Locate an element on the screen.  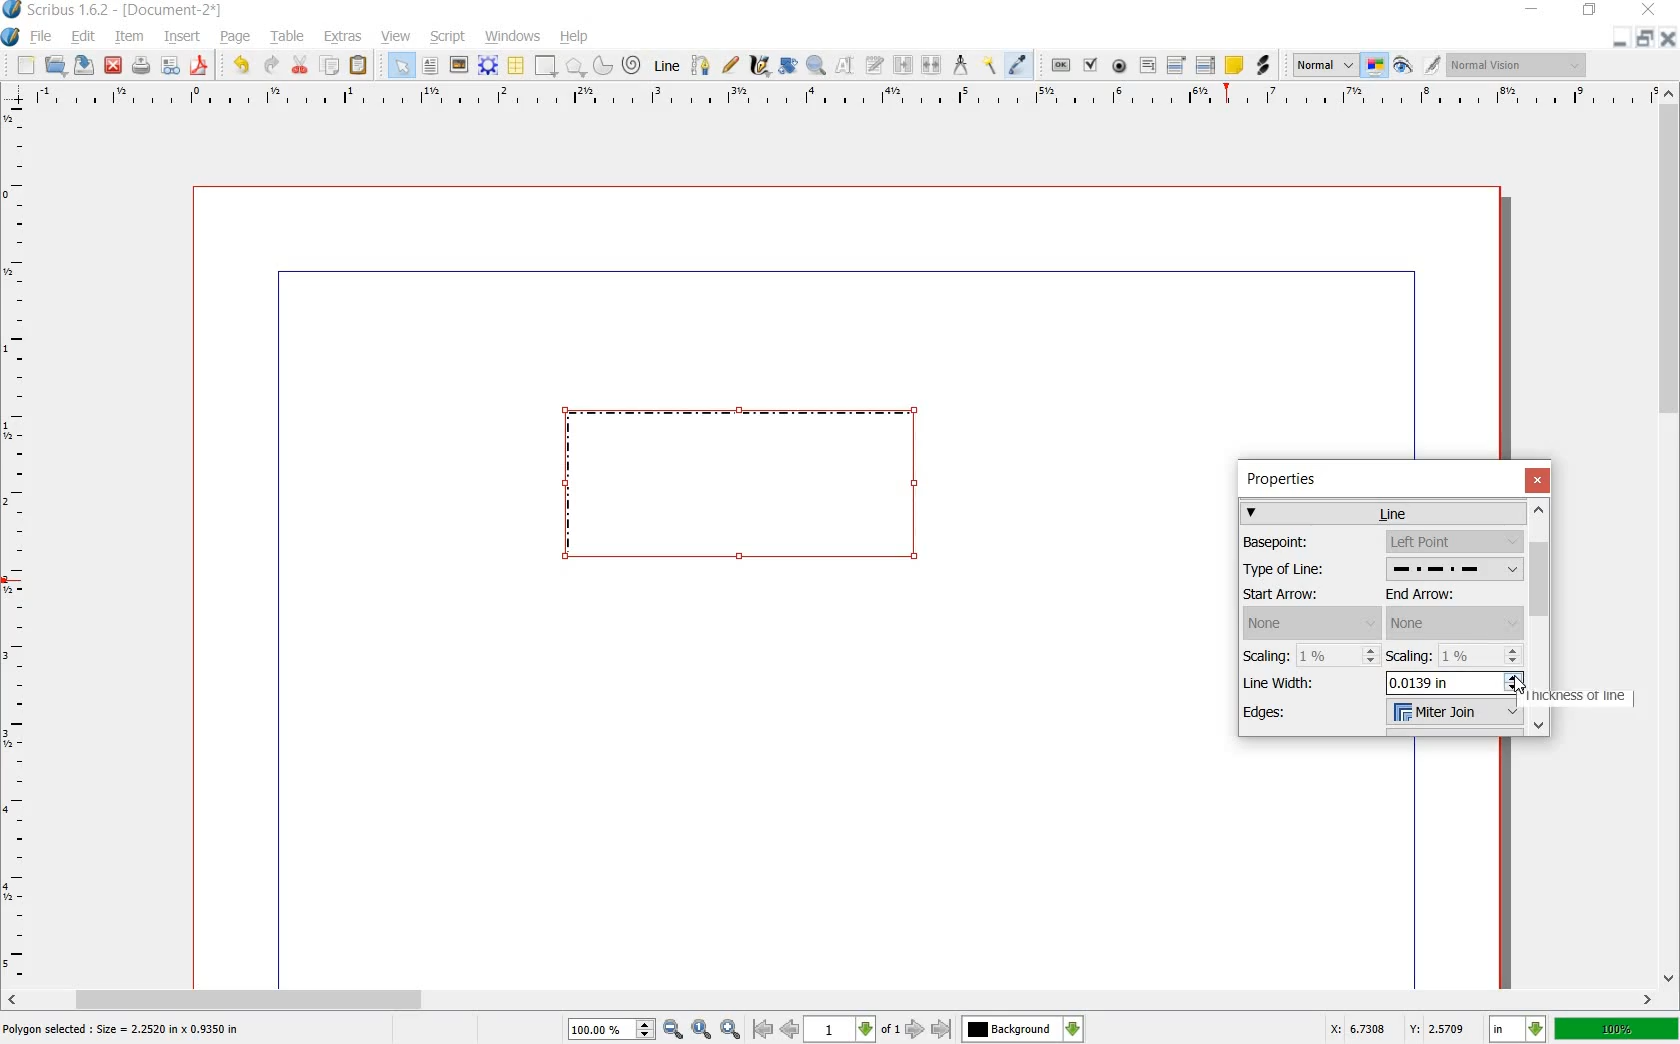
INSERT is located at coordinates (182, 37).